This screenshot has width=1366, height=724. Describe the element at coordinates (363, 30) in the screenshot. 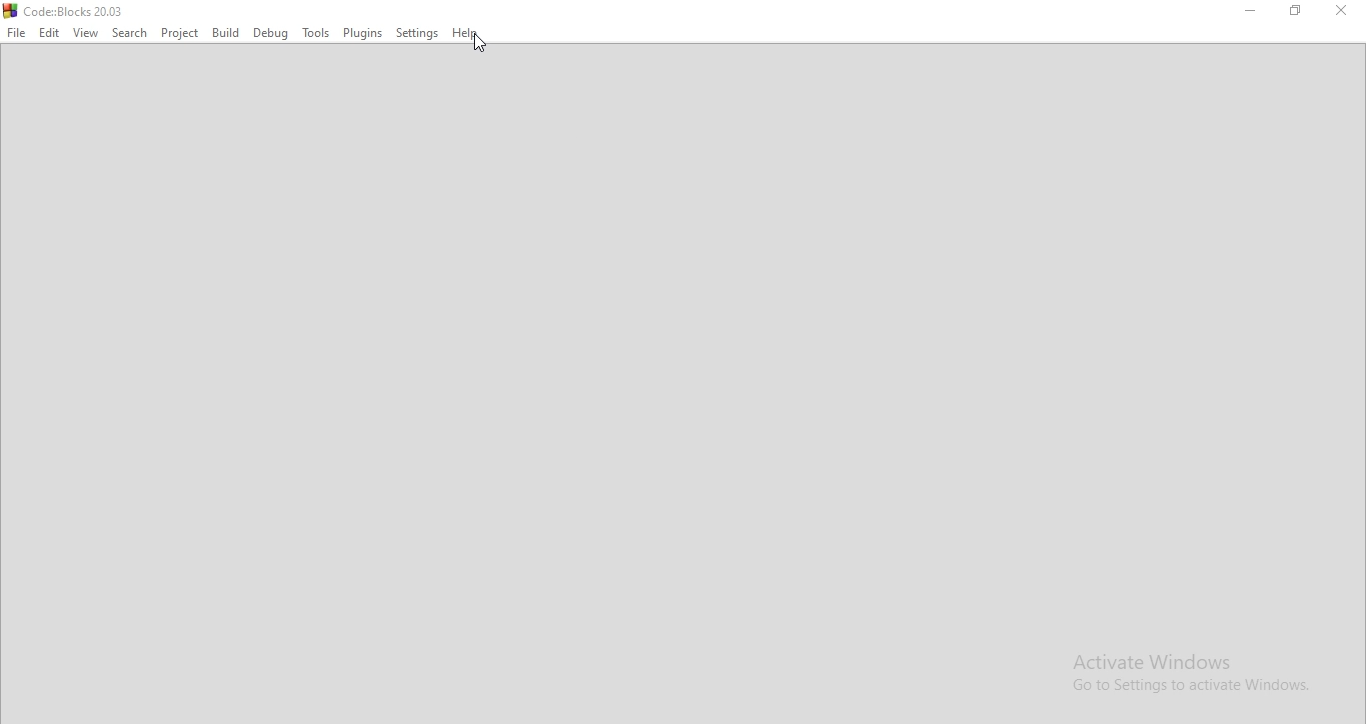

I see `Plugins ` at that location.